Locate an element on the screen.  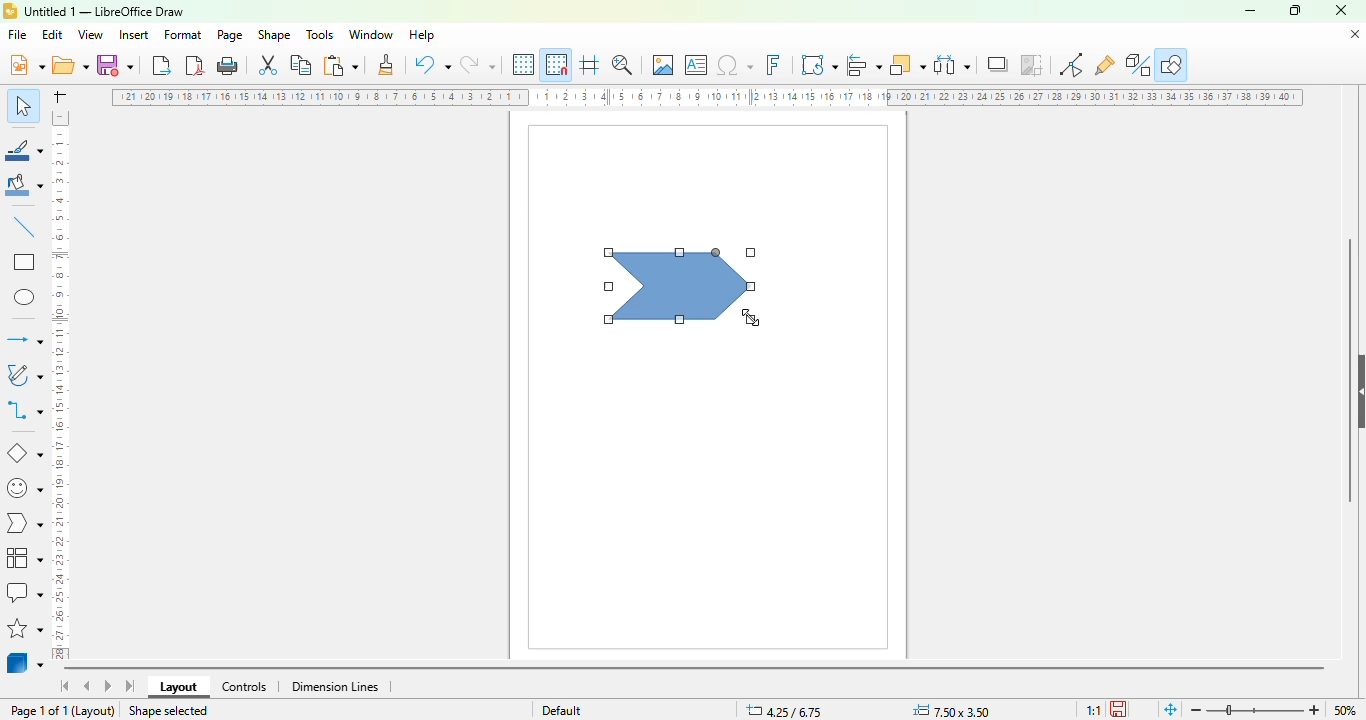
redo is located at coordinates (477, 64).